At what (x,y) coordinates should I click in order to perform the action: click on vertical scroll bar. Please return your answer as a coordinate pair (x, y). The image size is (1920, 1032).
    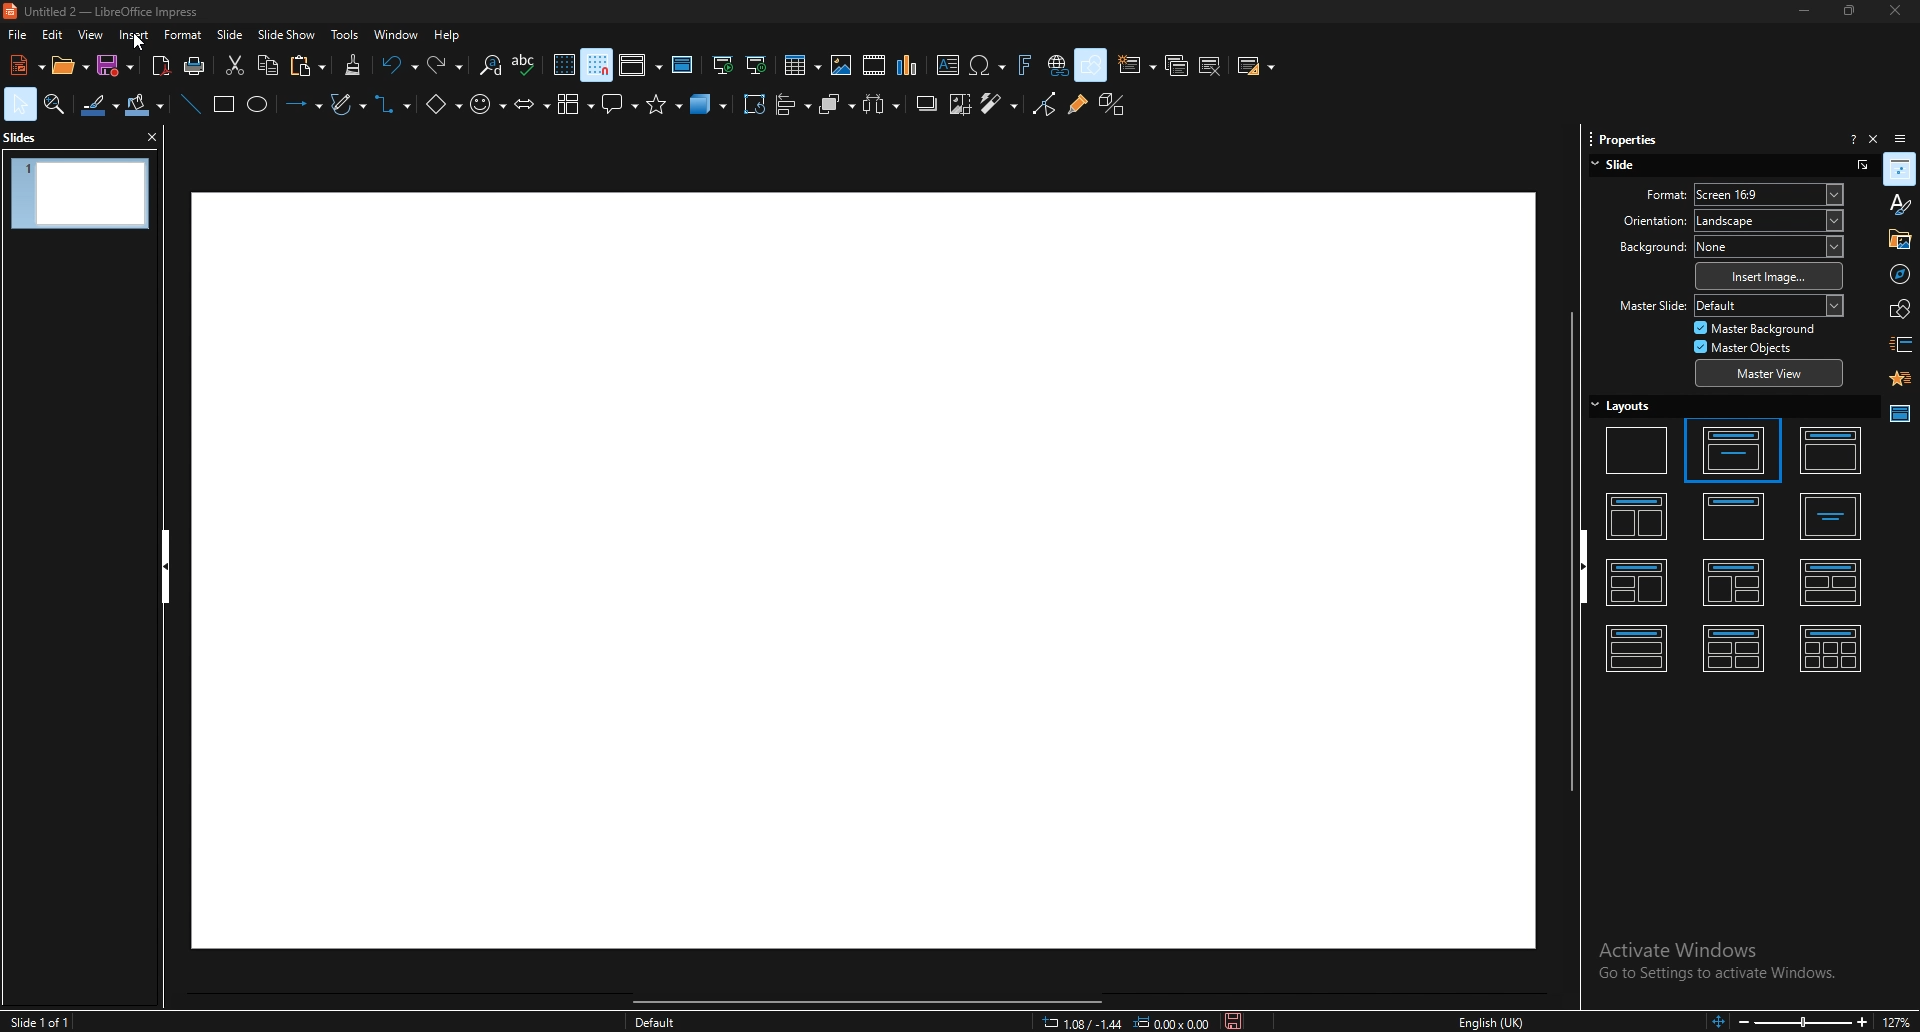
    Looking at the image, I should click on (1560, 549).